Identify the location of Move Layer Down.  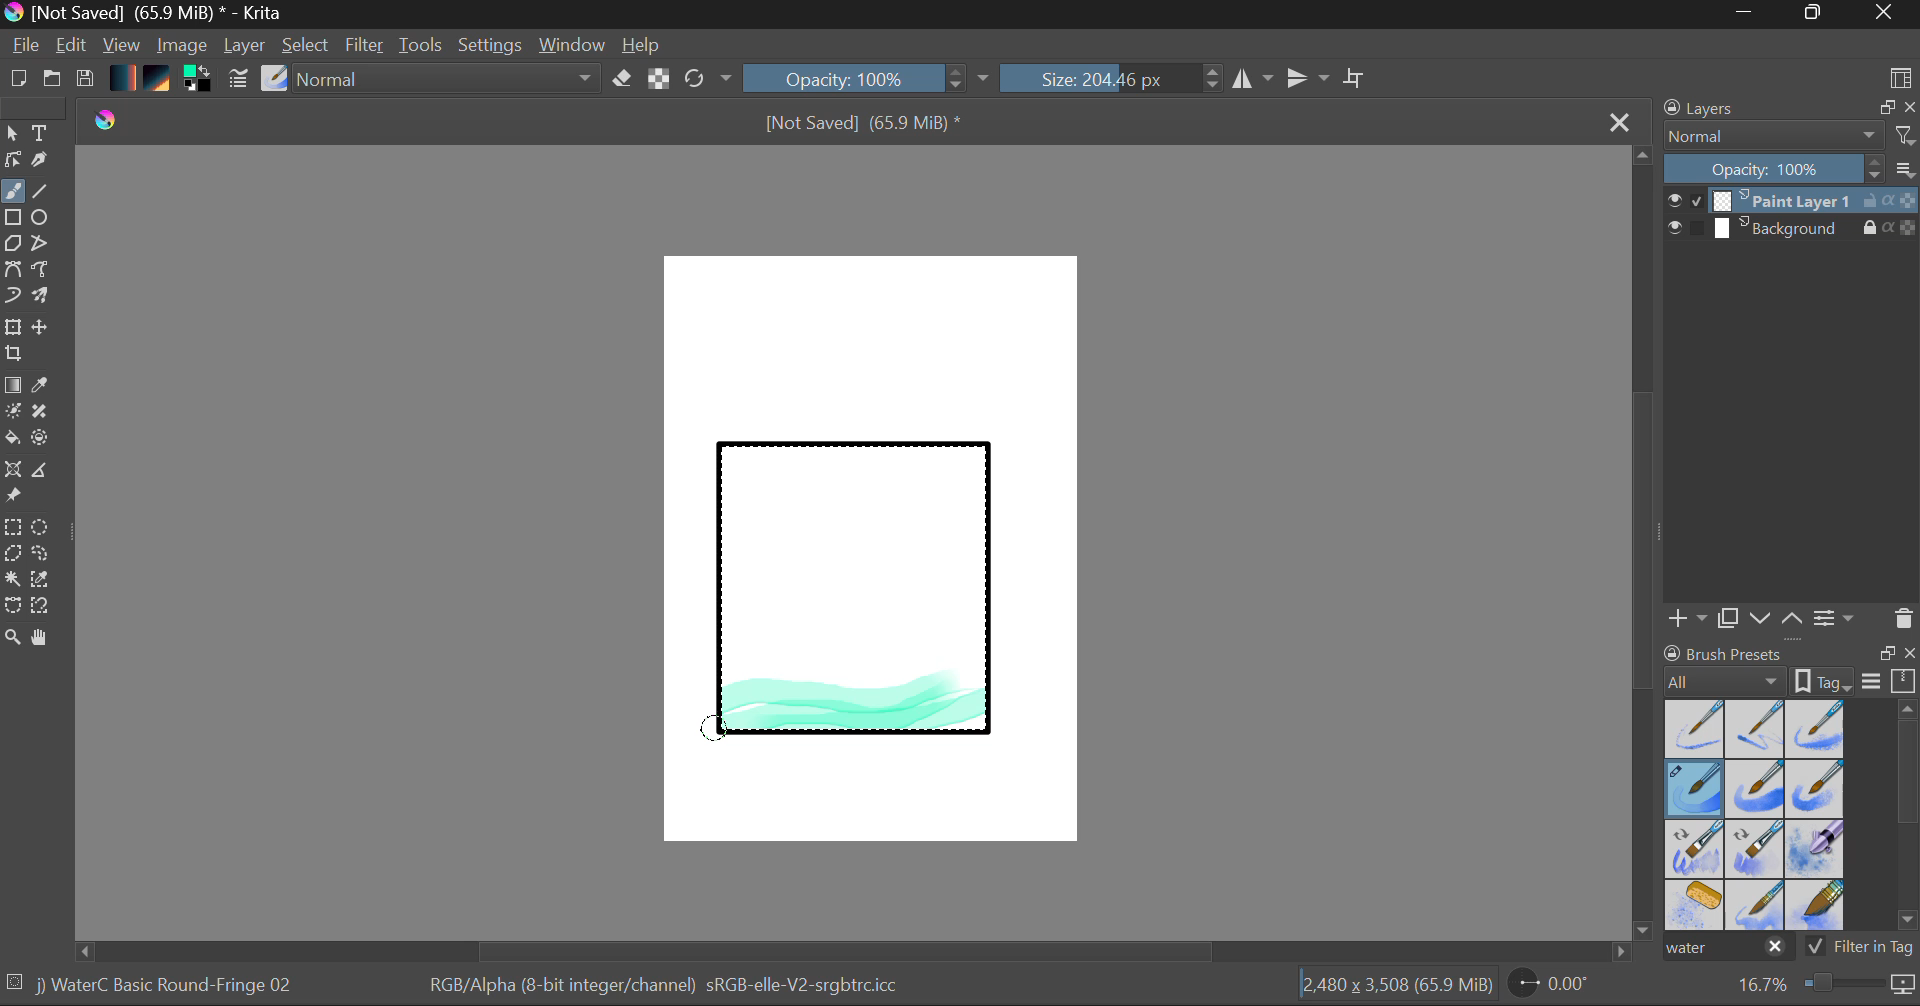
(1762, 619).